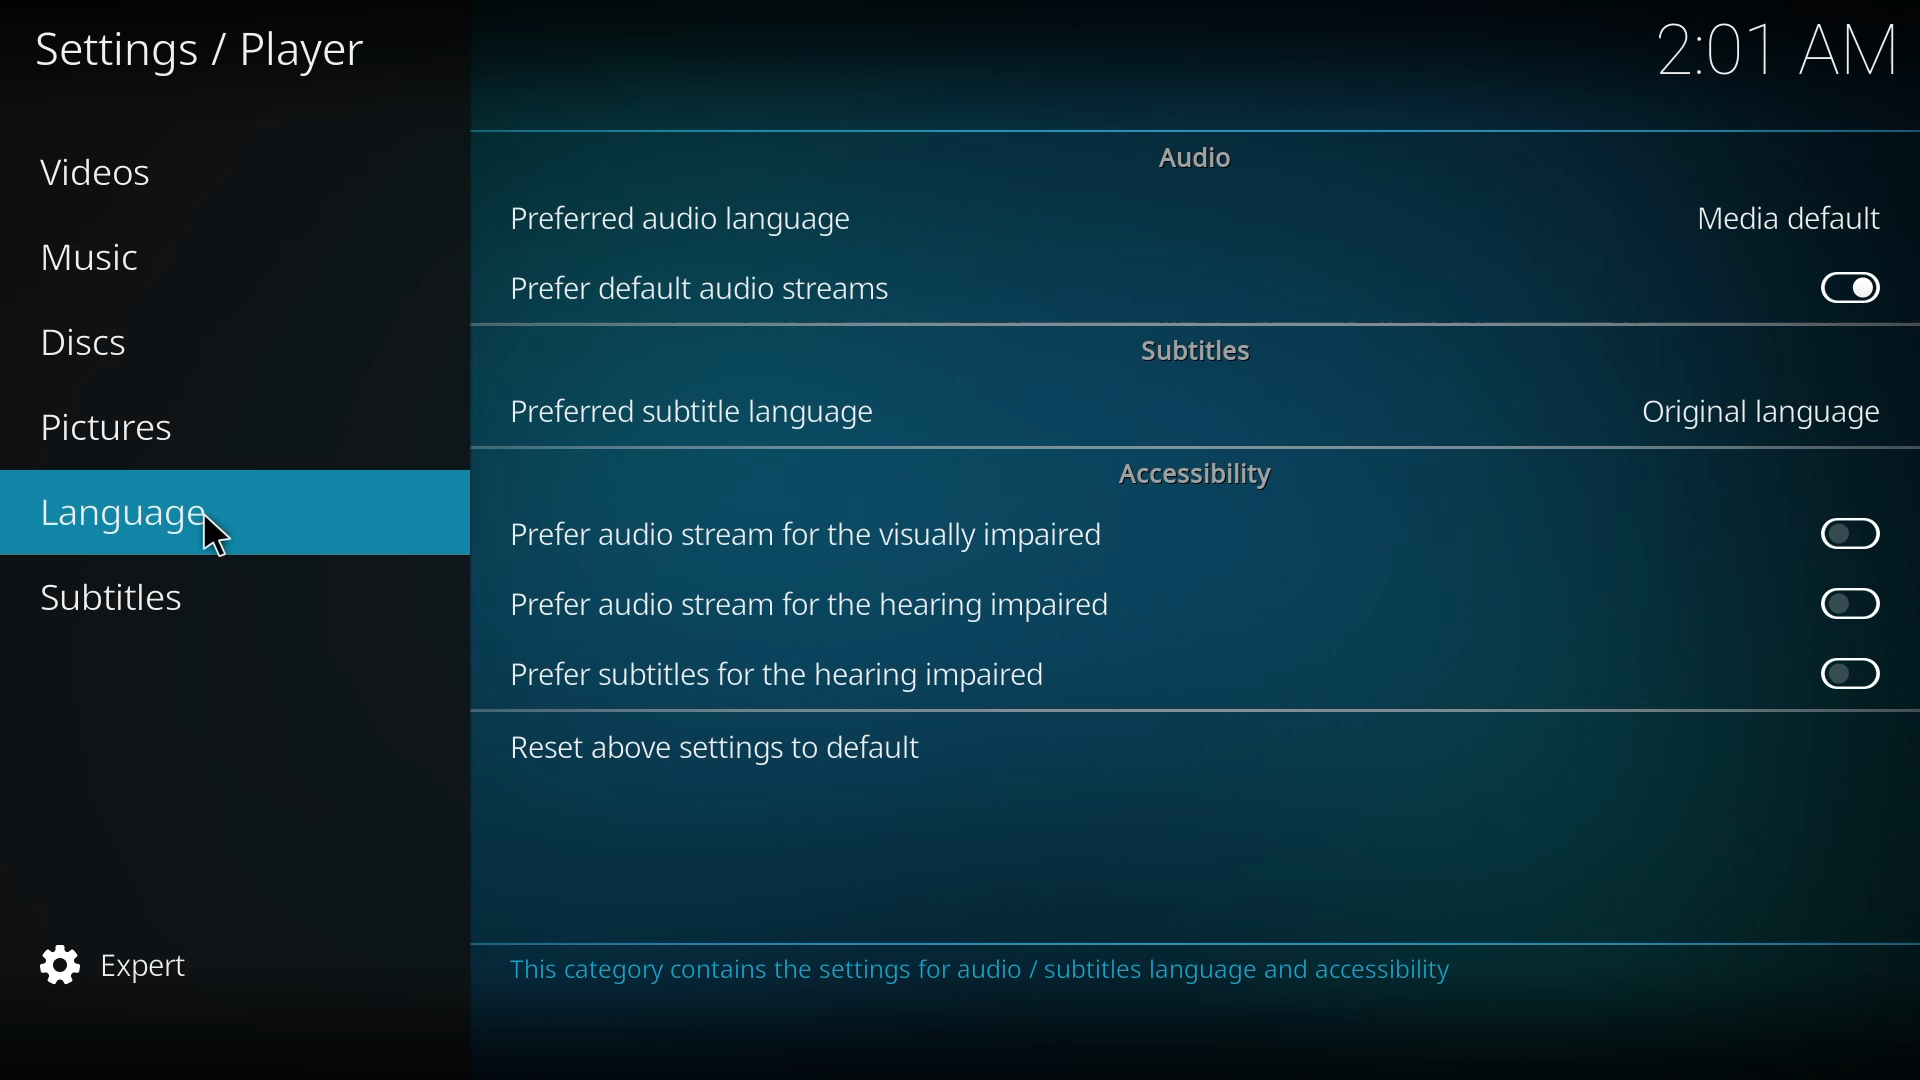 The image size is (1920, 1080). What do you see at coordinates (134, 515) in the screenshot?
I see `language` at bounding box center [134, 515].